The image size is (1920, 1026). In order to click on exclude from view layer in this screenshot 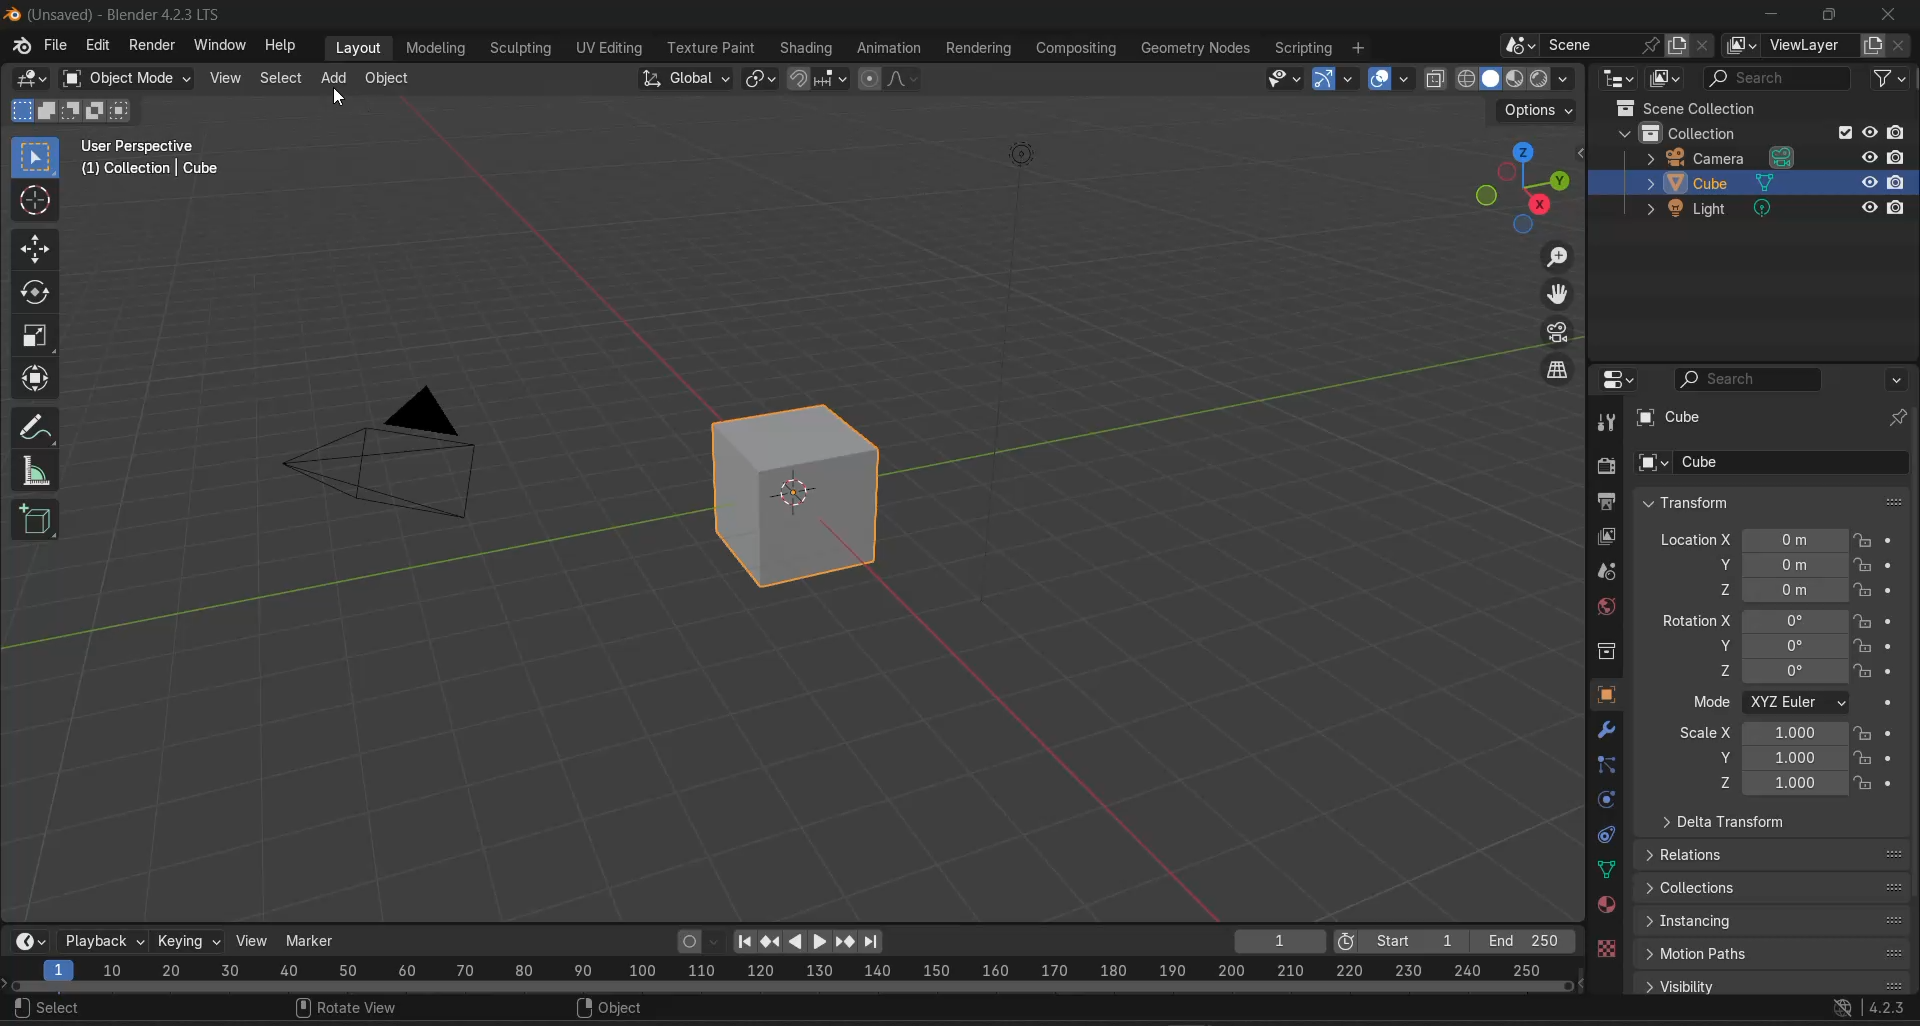, I will do `click(1844, 133)`.